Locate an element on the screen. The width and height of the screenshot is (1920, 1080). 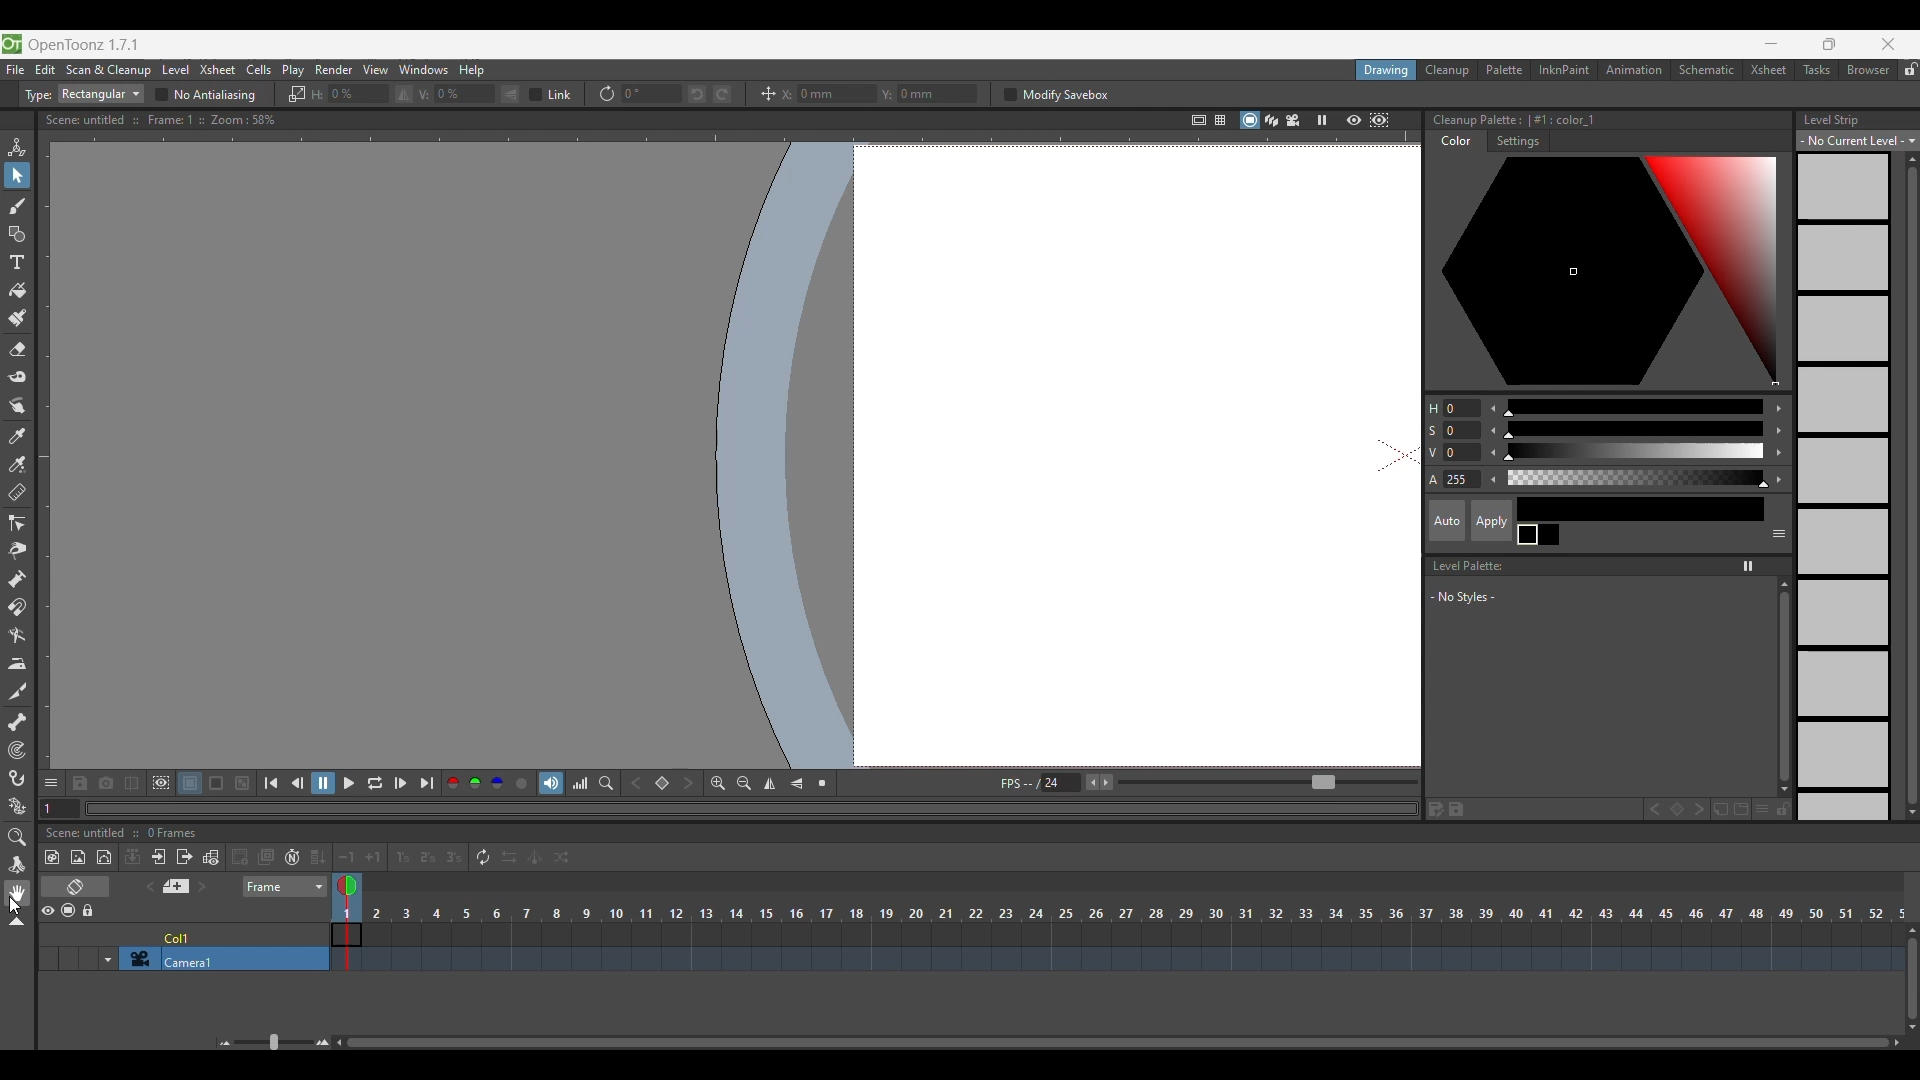
Click to select camera is located at coordinates (184, 960).